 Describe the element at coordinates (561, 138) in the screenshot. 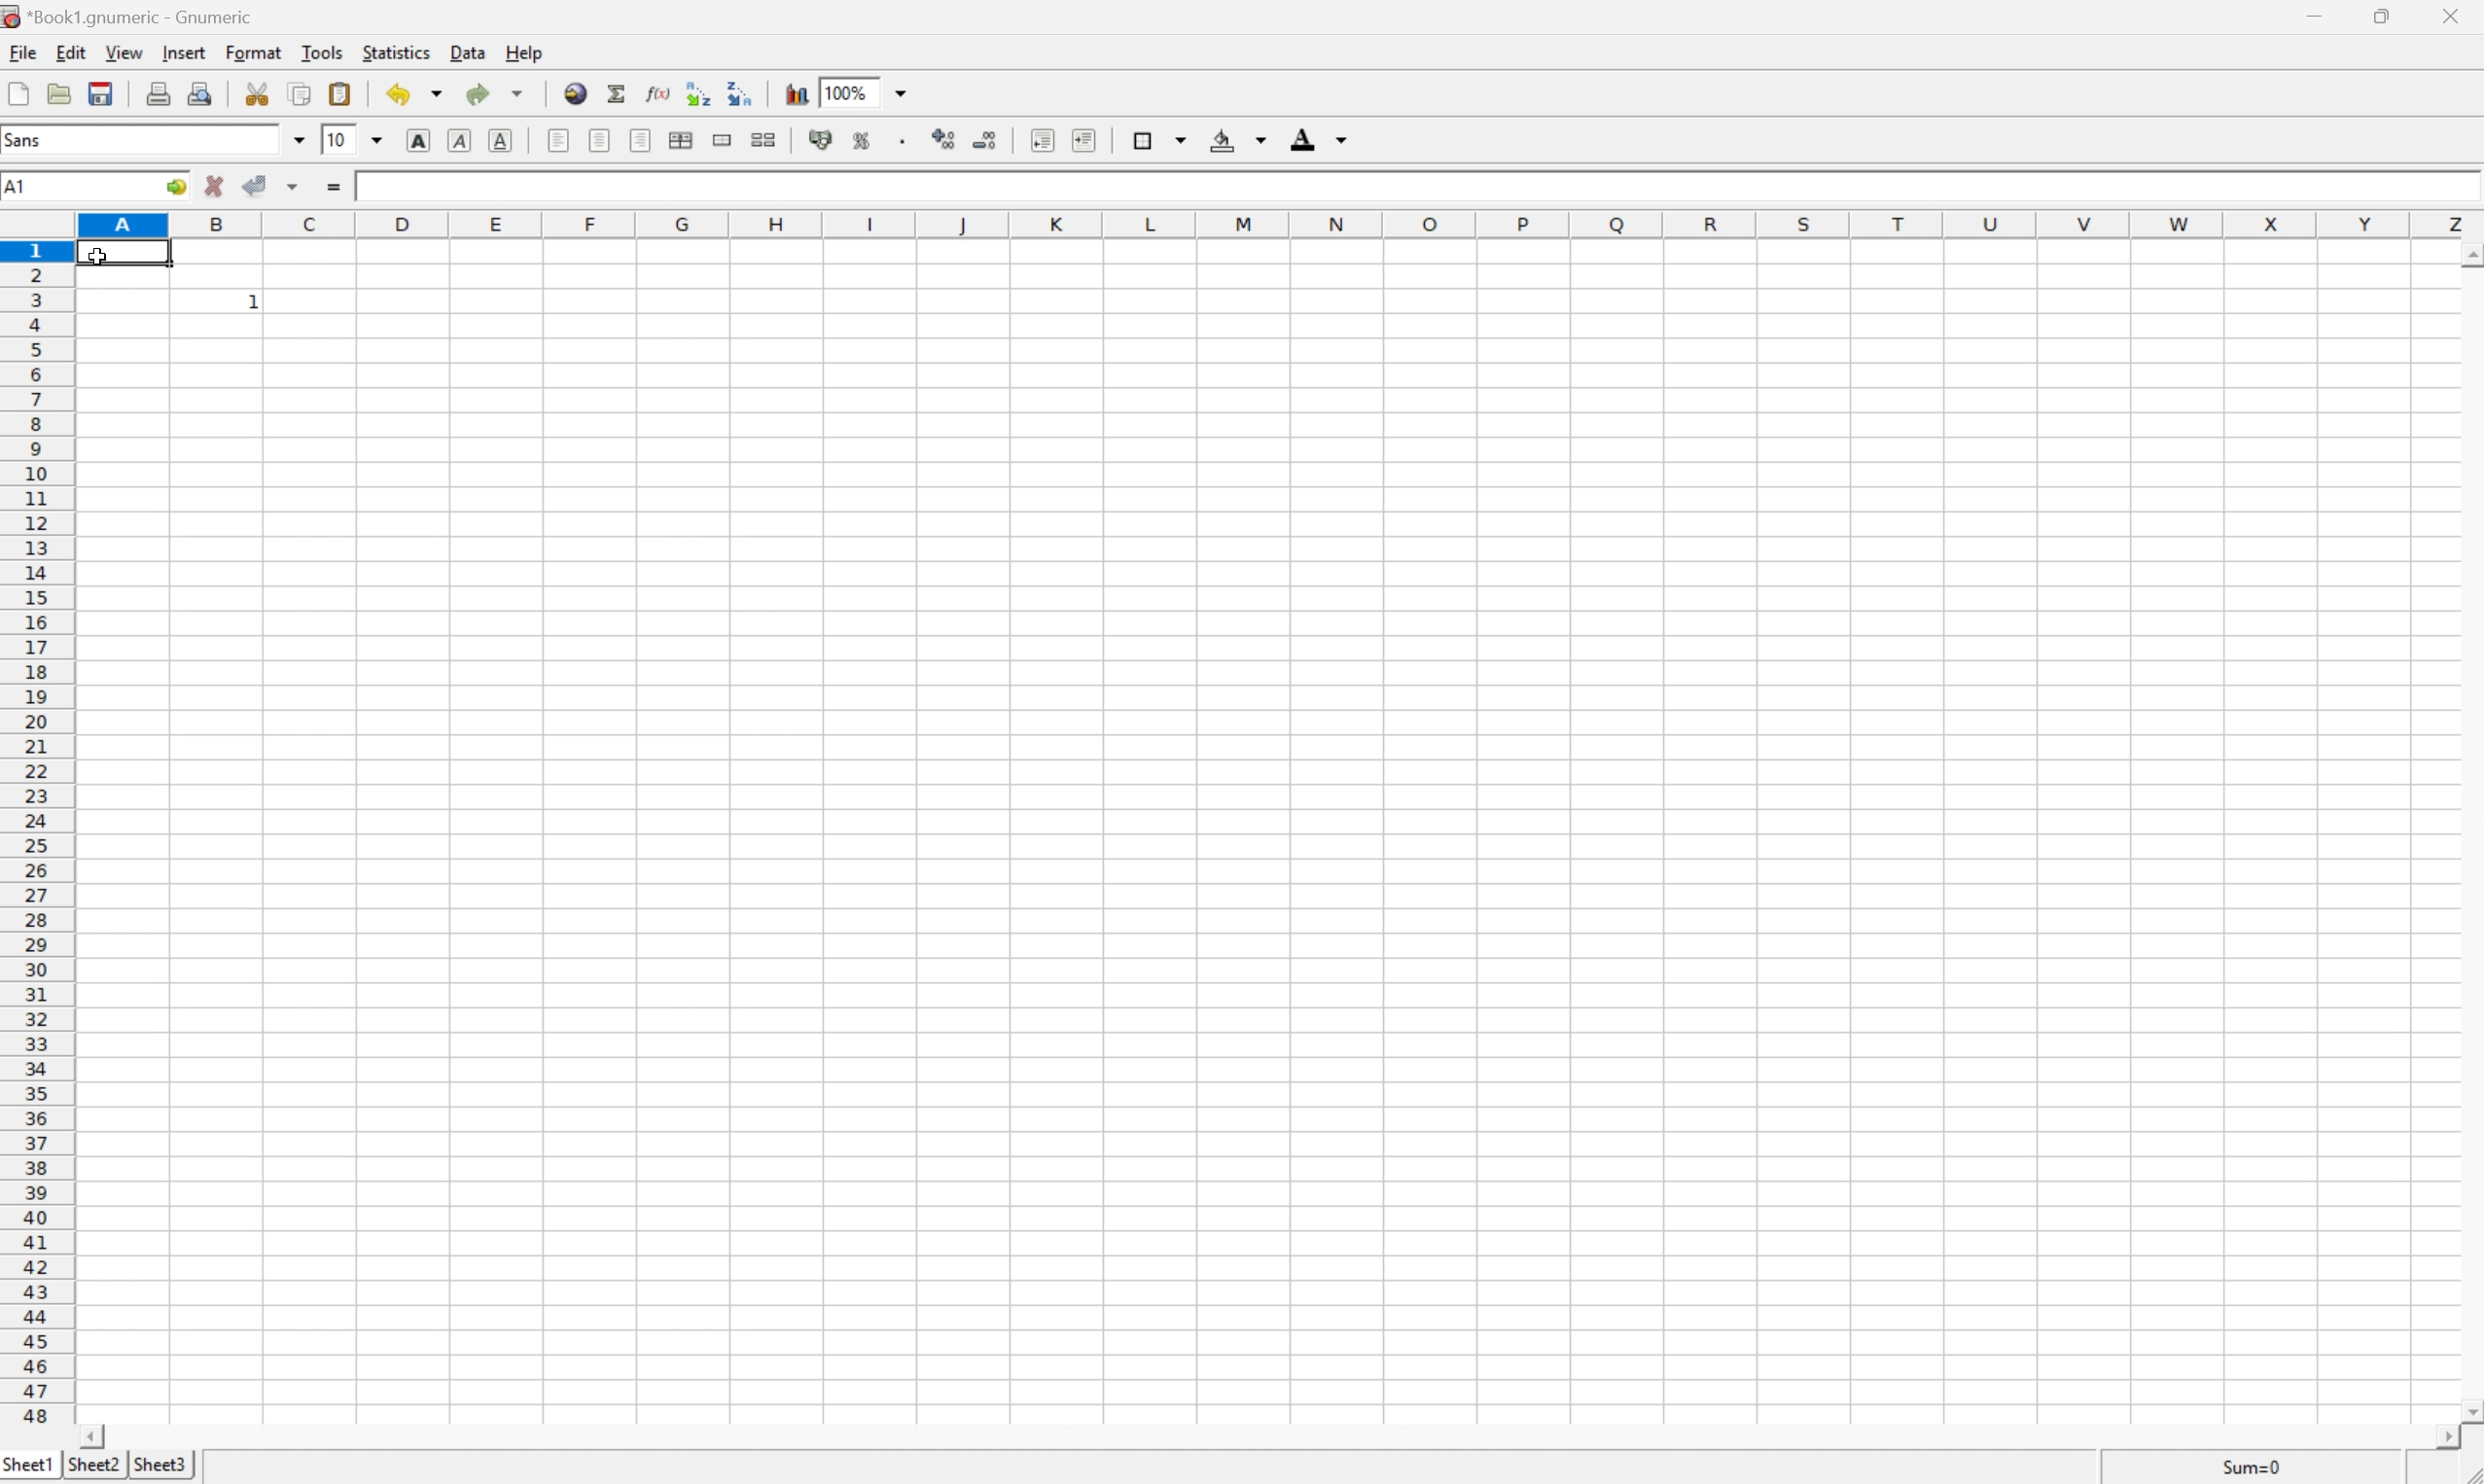

I see `Align Left` at that location.